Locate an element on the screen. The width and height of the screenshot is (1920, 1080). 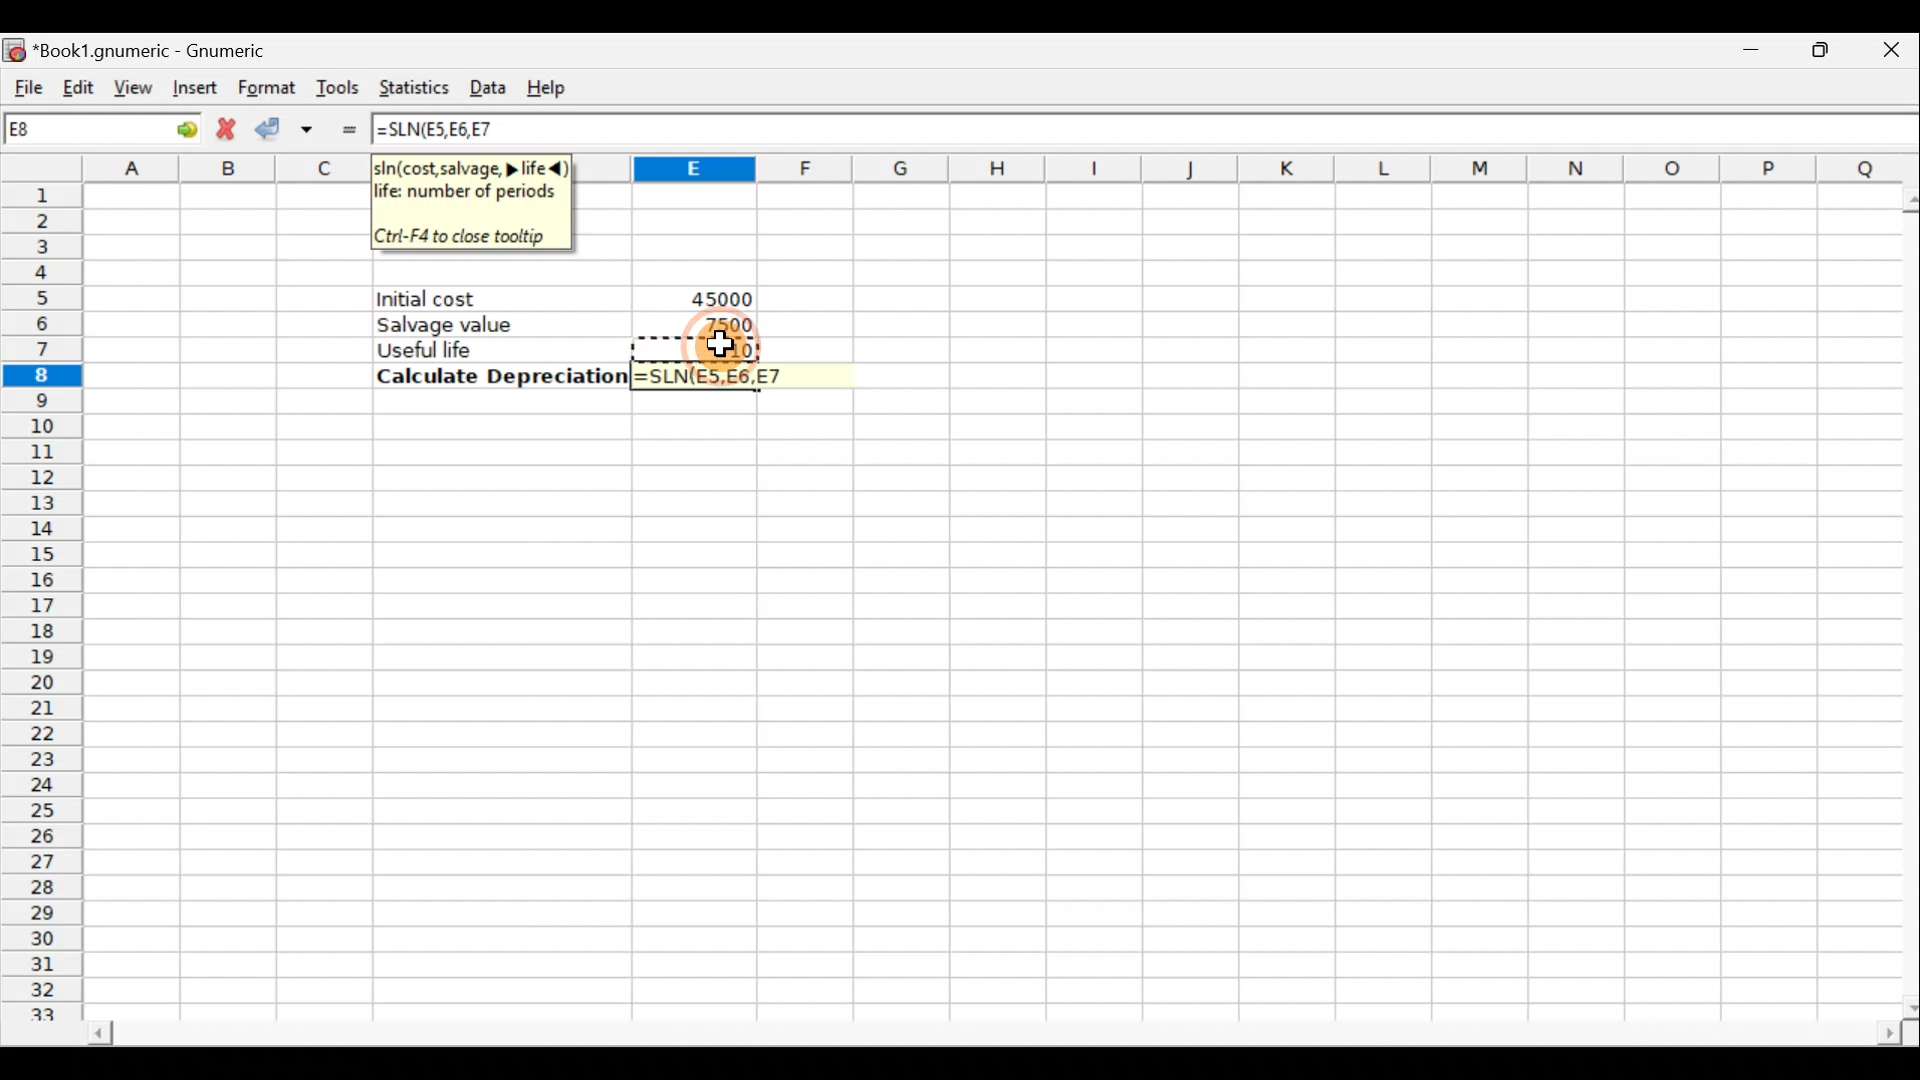
Calculate Depreciation is located at coordinates (496, 376).